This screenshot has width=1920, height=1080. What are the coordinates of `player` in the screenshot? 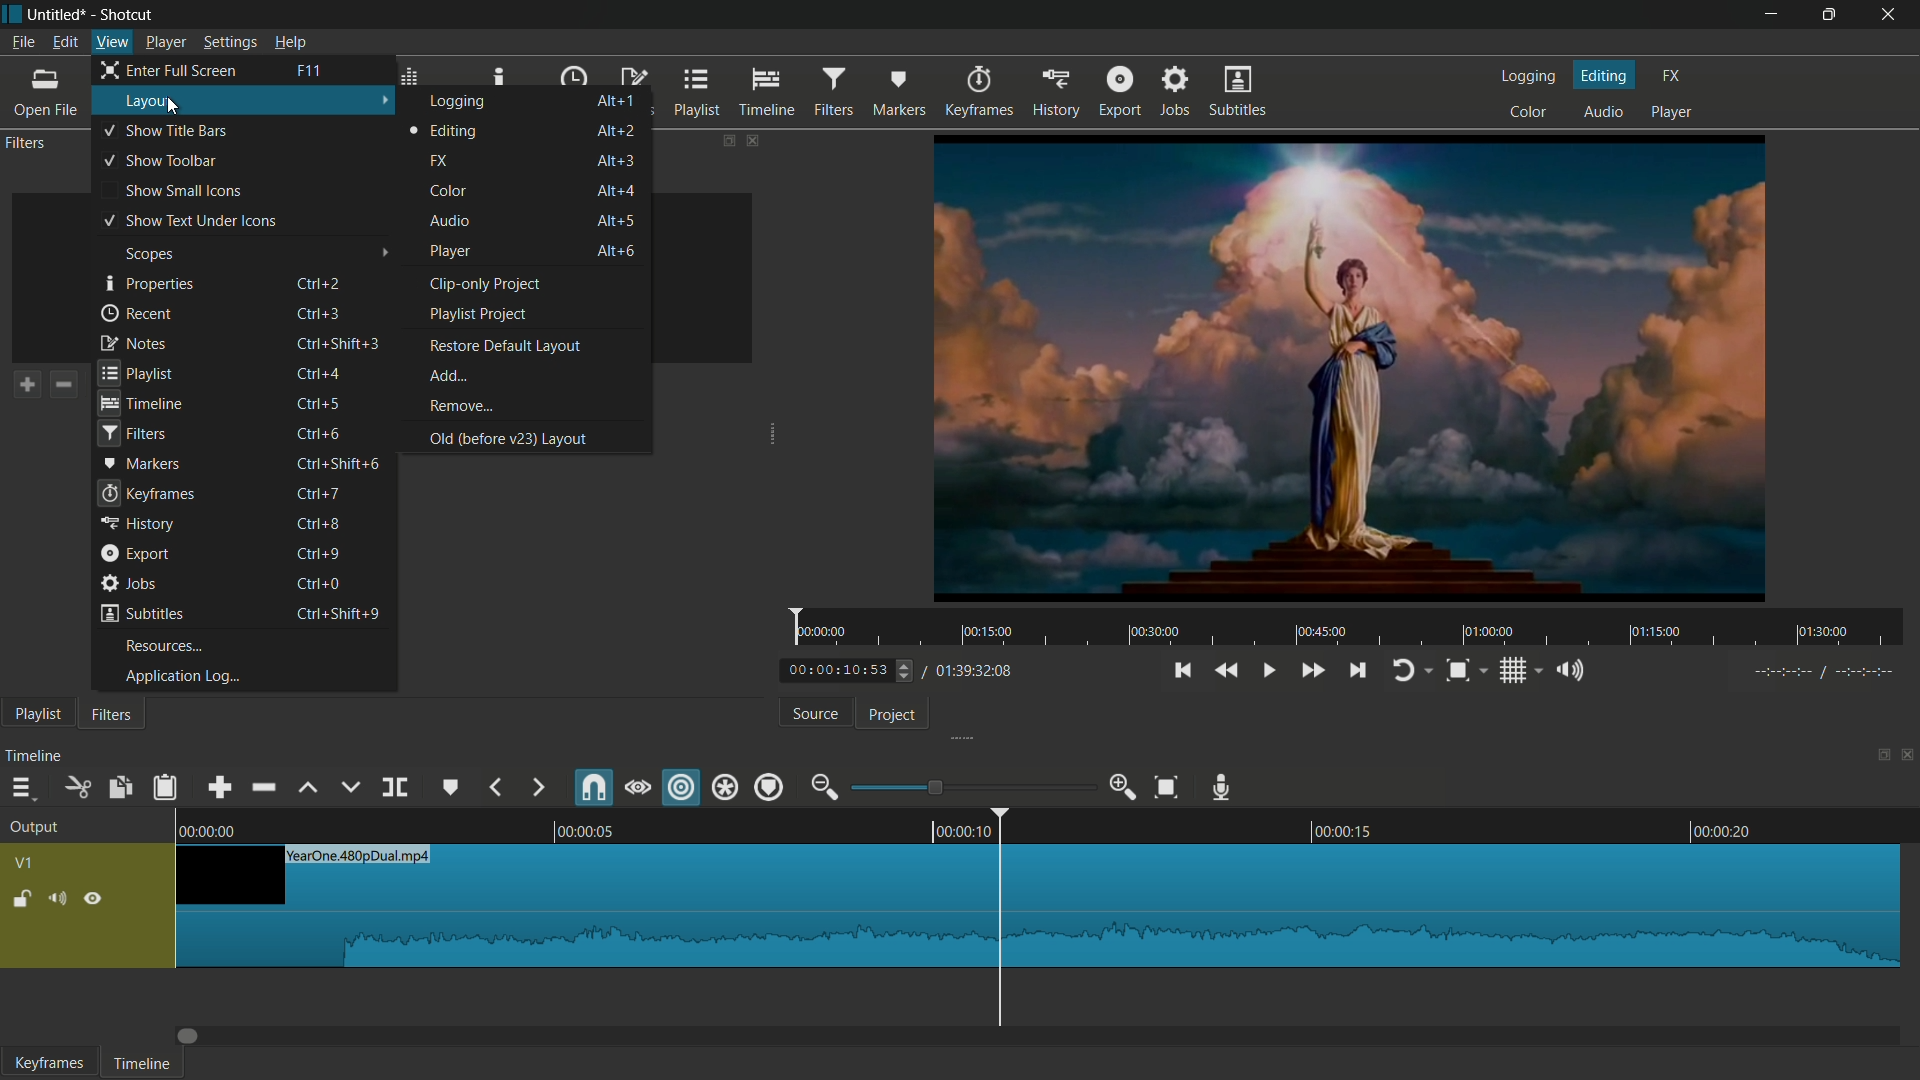 It's located at (451, 252).